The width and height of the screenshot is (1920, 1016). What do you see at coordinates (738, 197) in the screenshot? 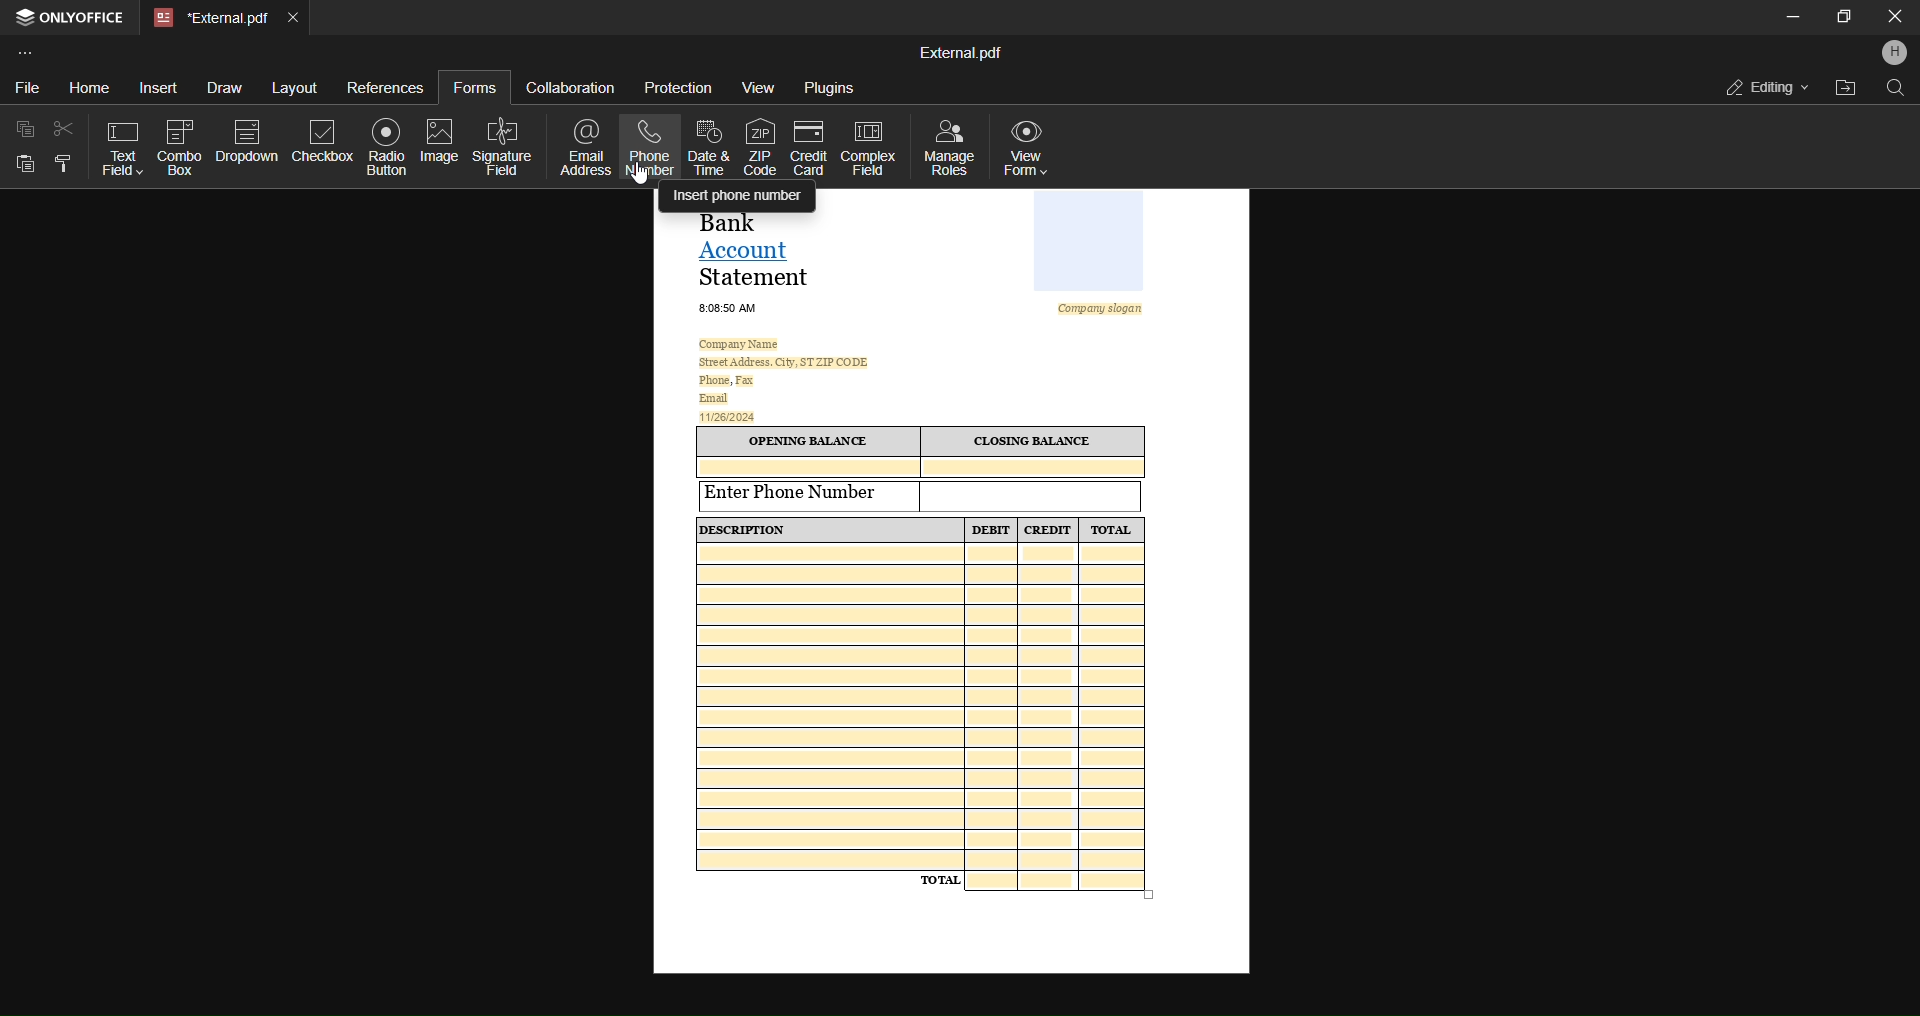
I see `insert phone number` at bounding box center [738, 197].